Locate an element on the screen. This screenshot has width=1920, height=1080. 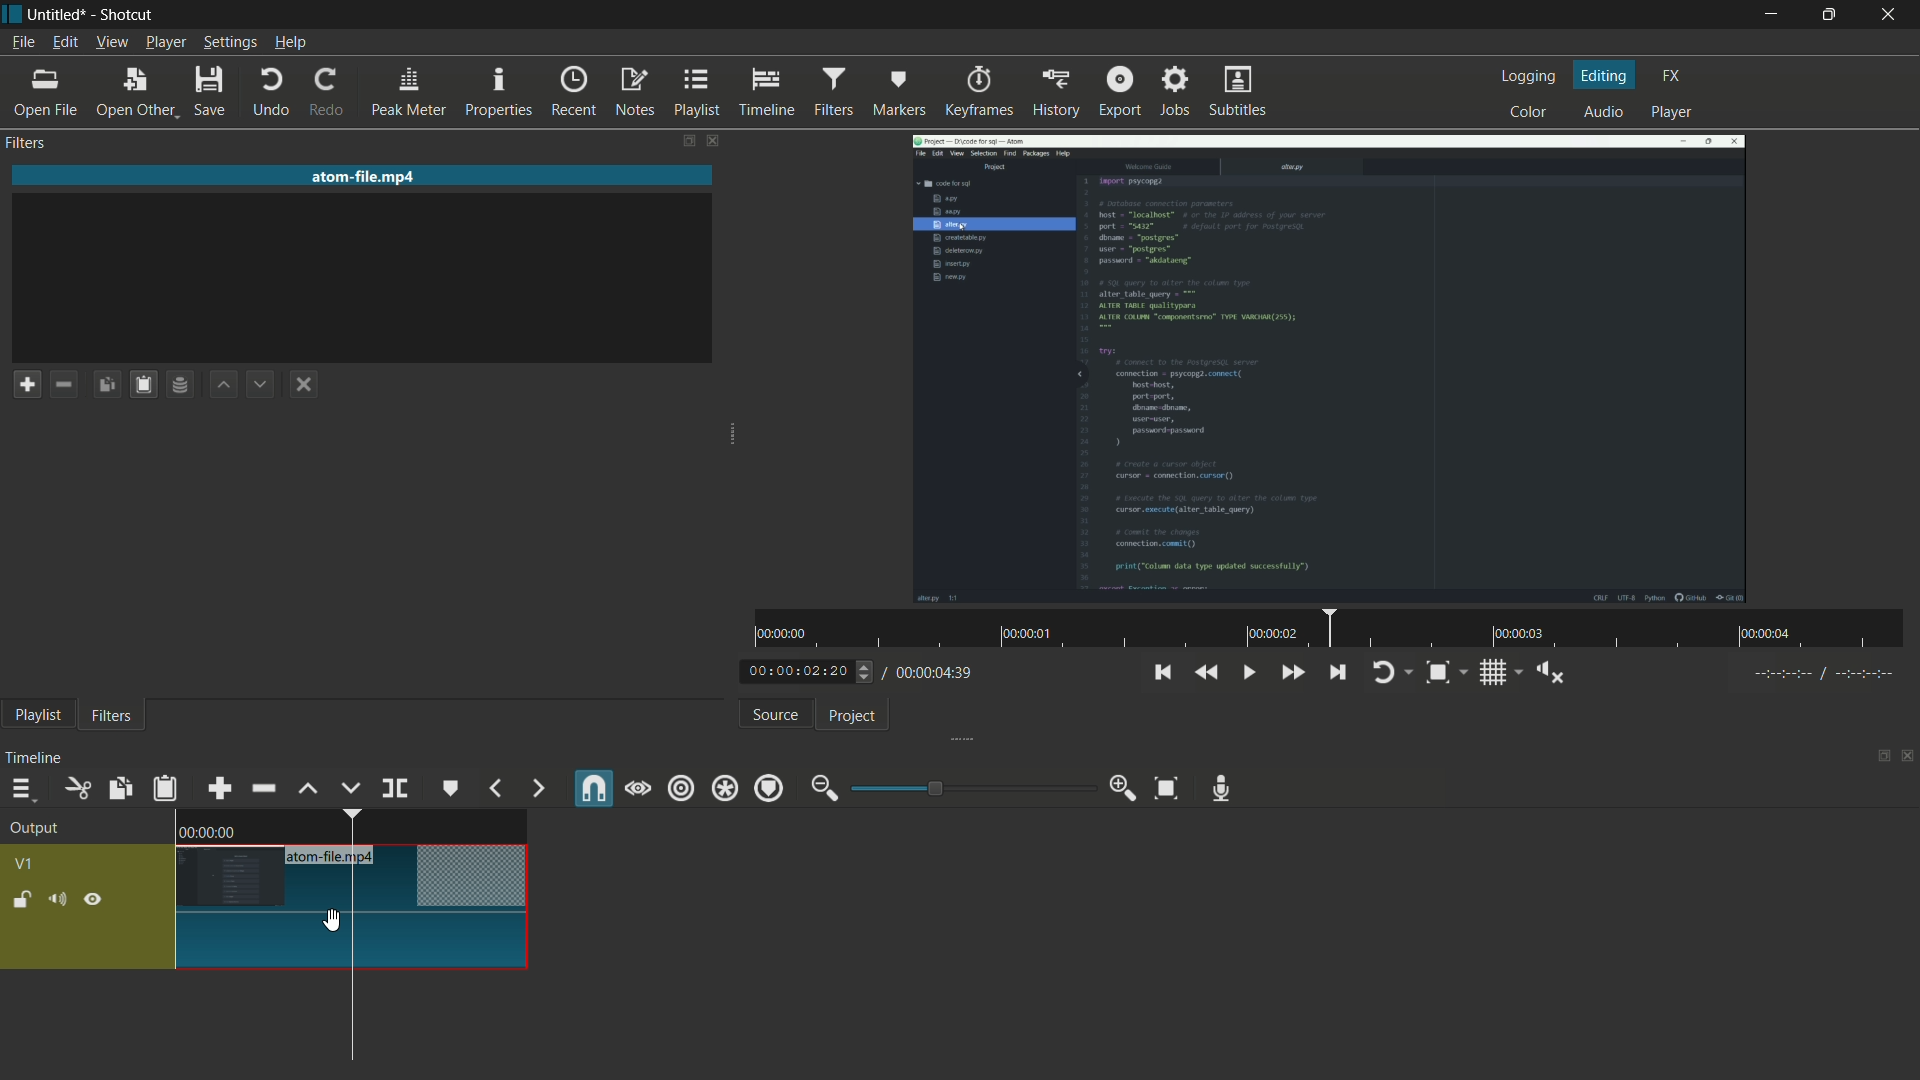
filters is located at coordinates (26, 143).